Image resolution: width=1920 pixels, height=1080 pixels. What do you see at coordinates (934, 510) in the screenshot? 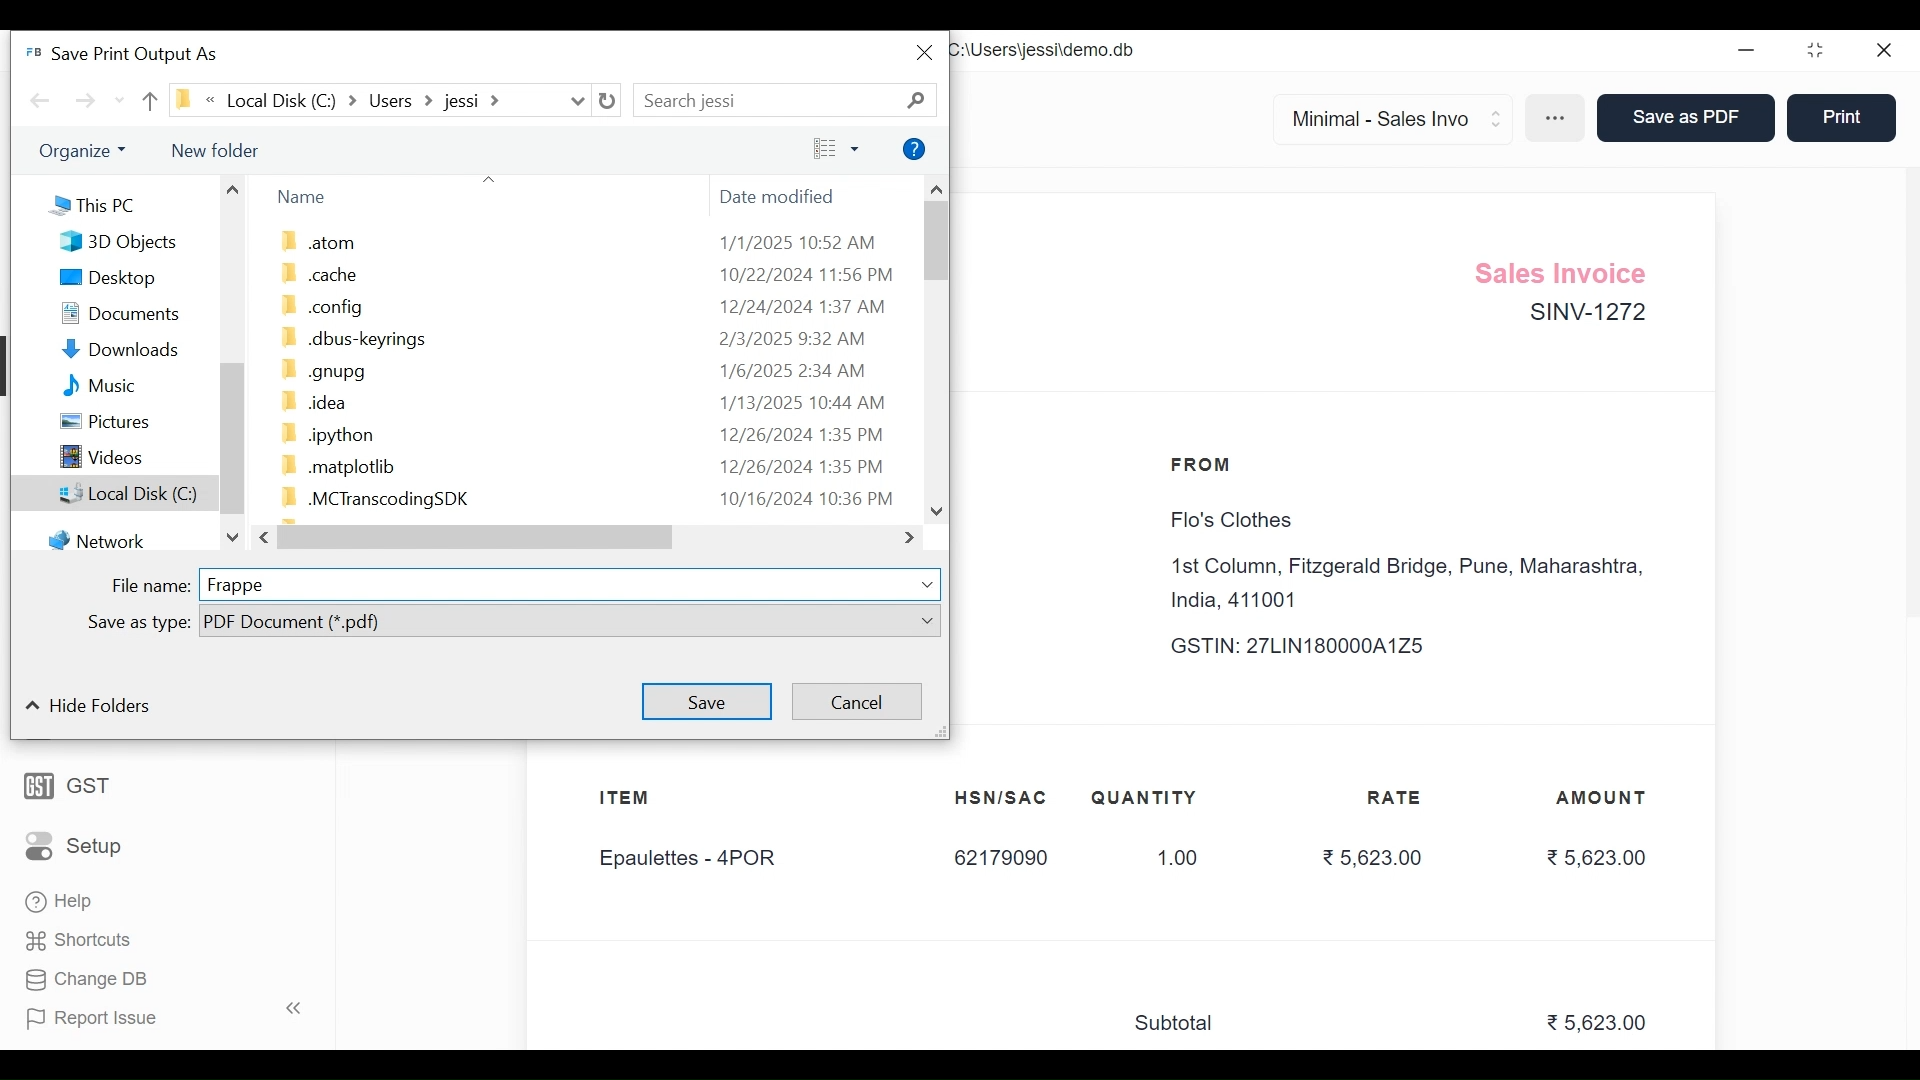
I see `Scroll down` at bounding box center [934, 510].